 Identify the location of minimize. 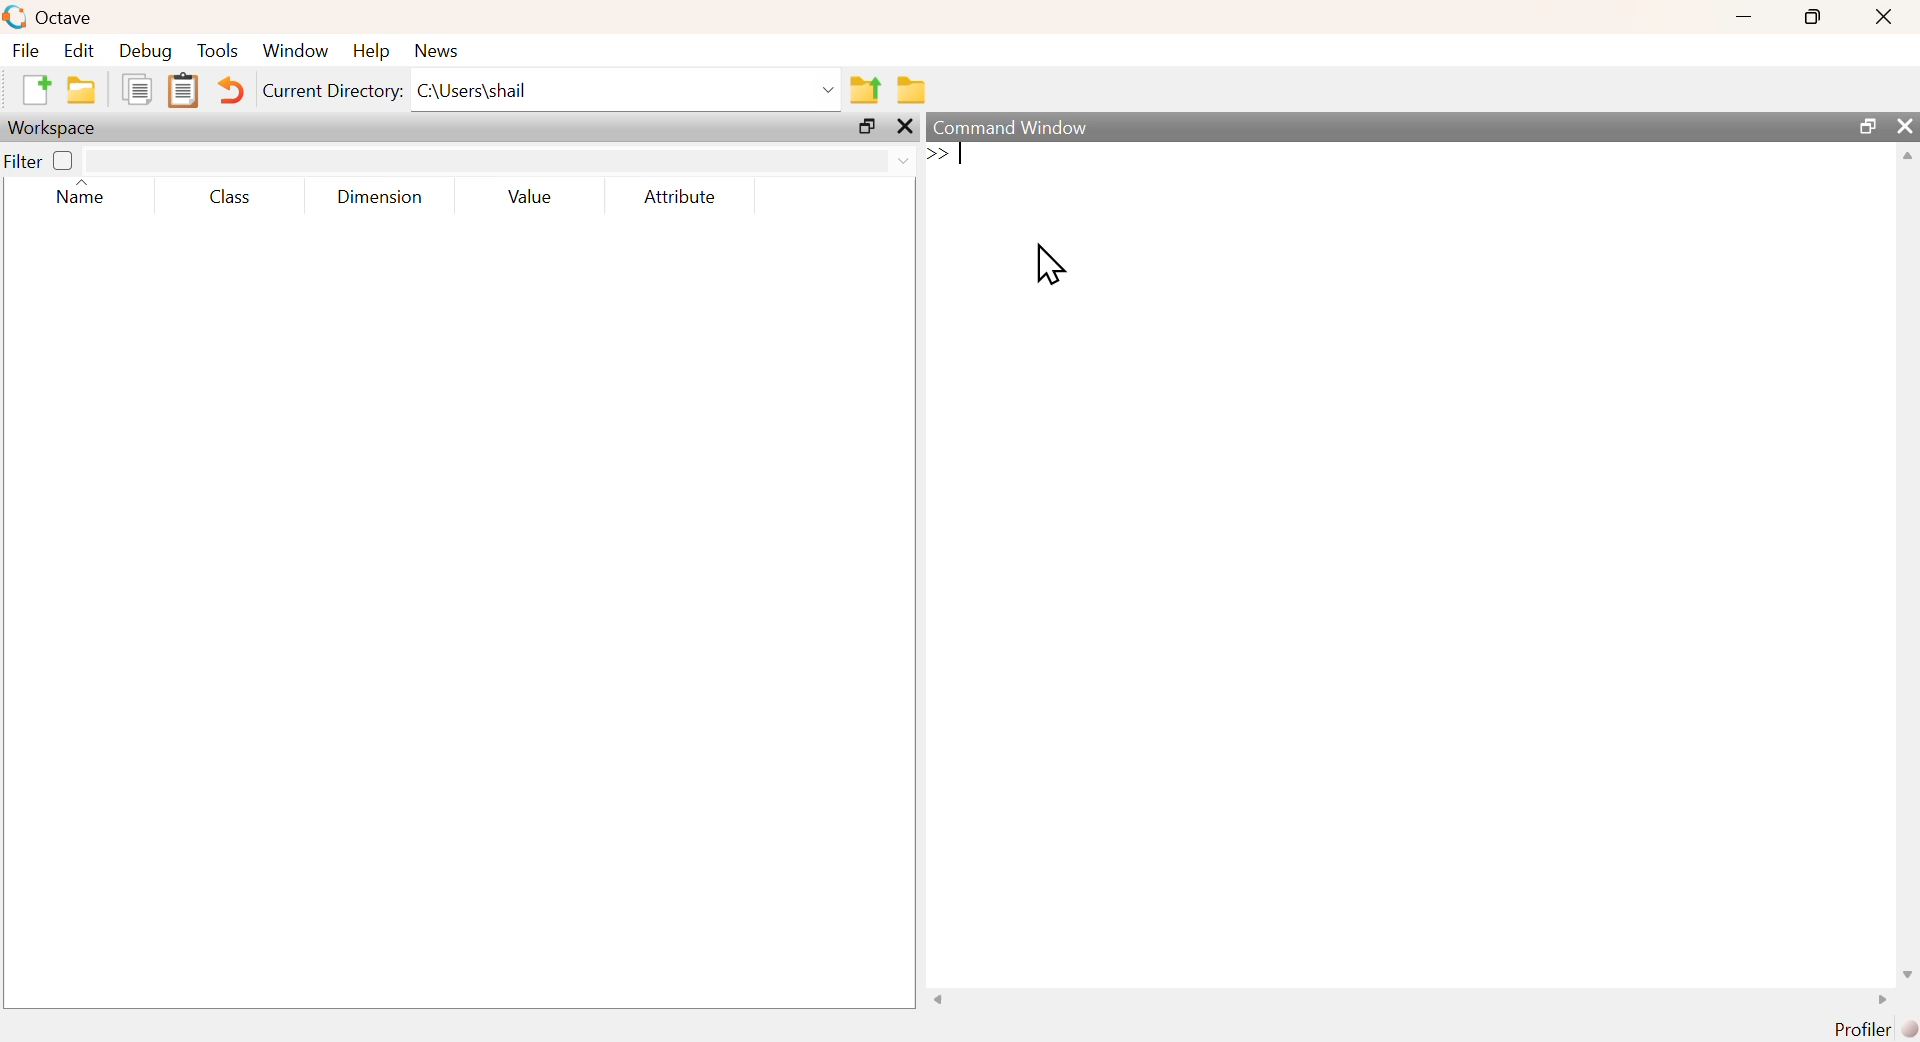
(1747, 17).